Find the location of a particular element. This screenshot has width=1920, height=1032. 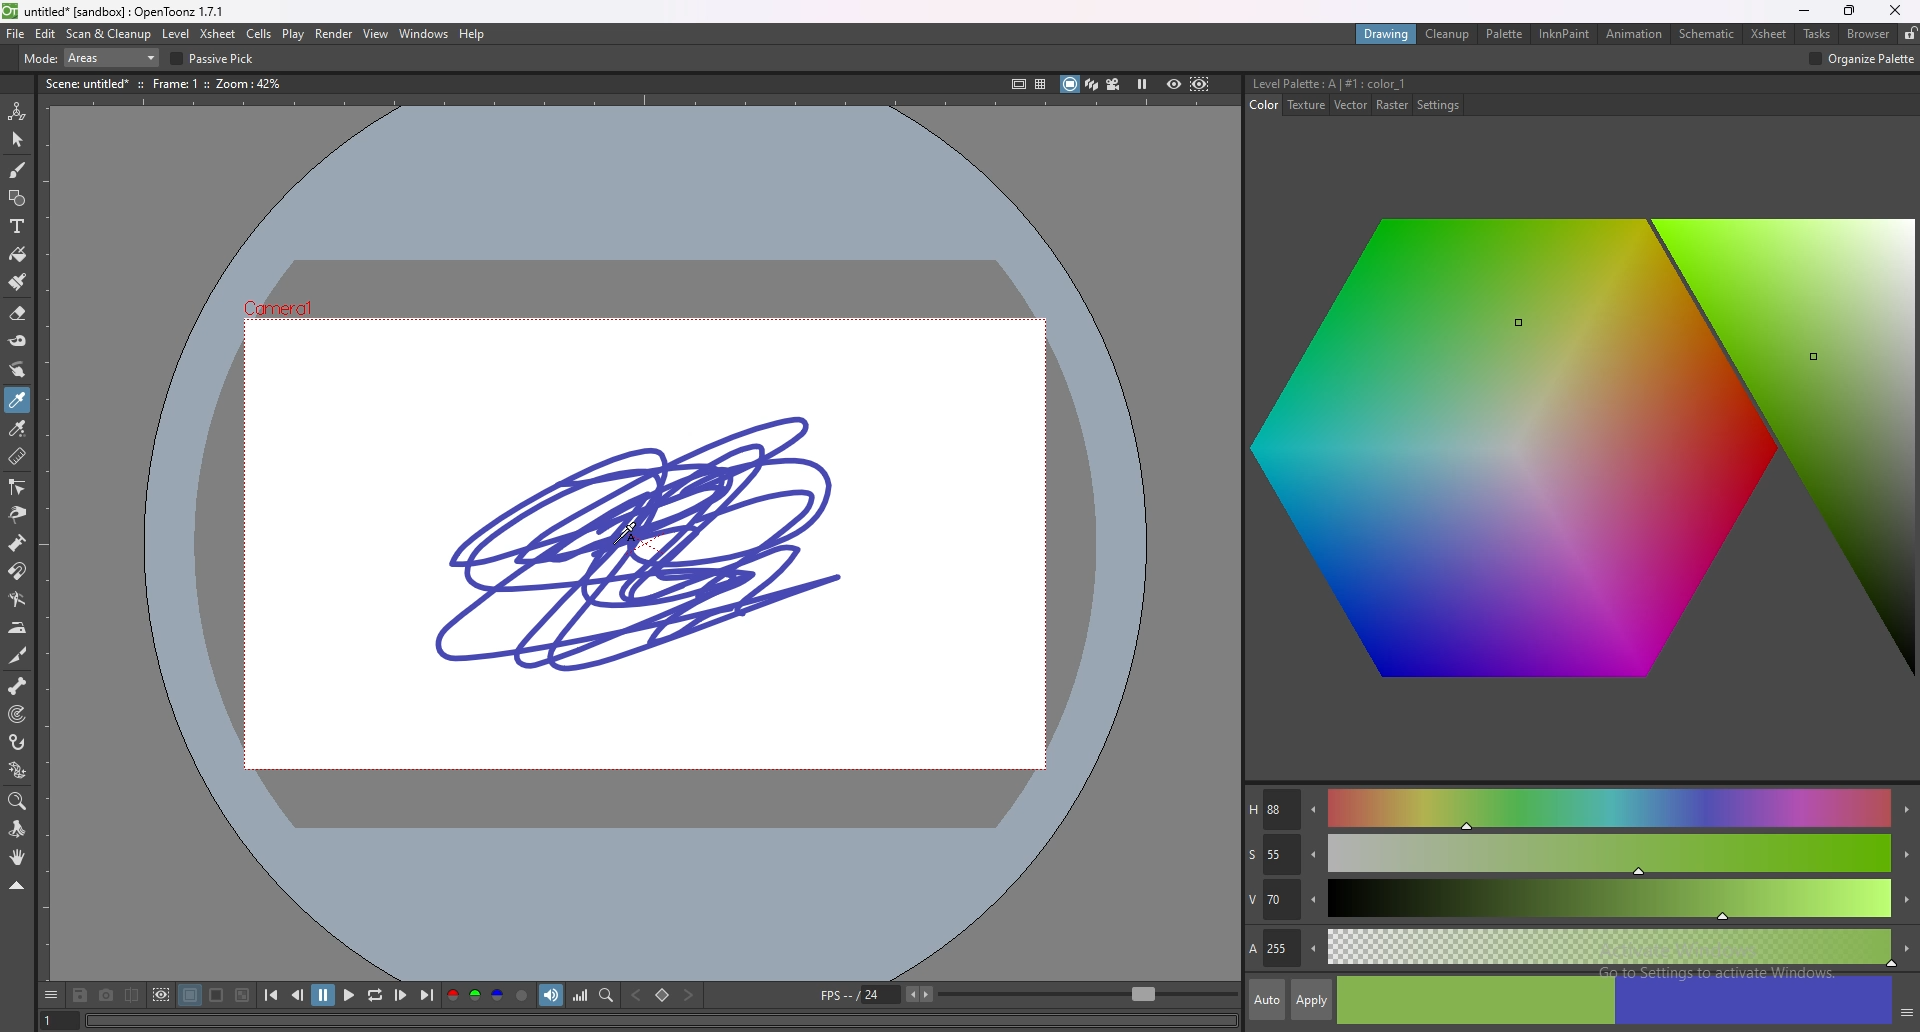

magnet tool is located at coordinates (17, 571).